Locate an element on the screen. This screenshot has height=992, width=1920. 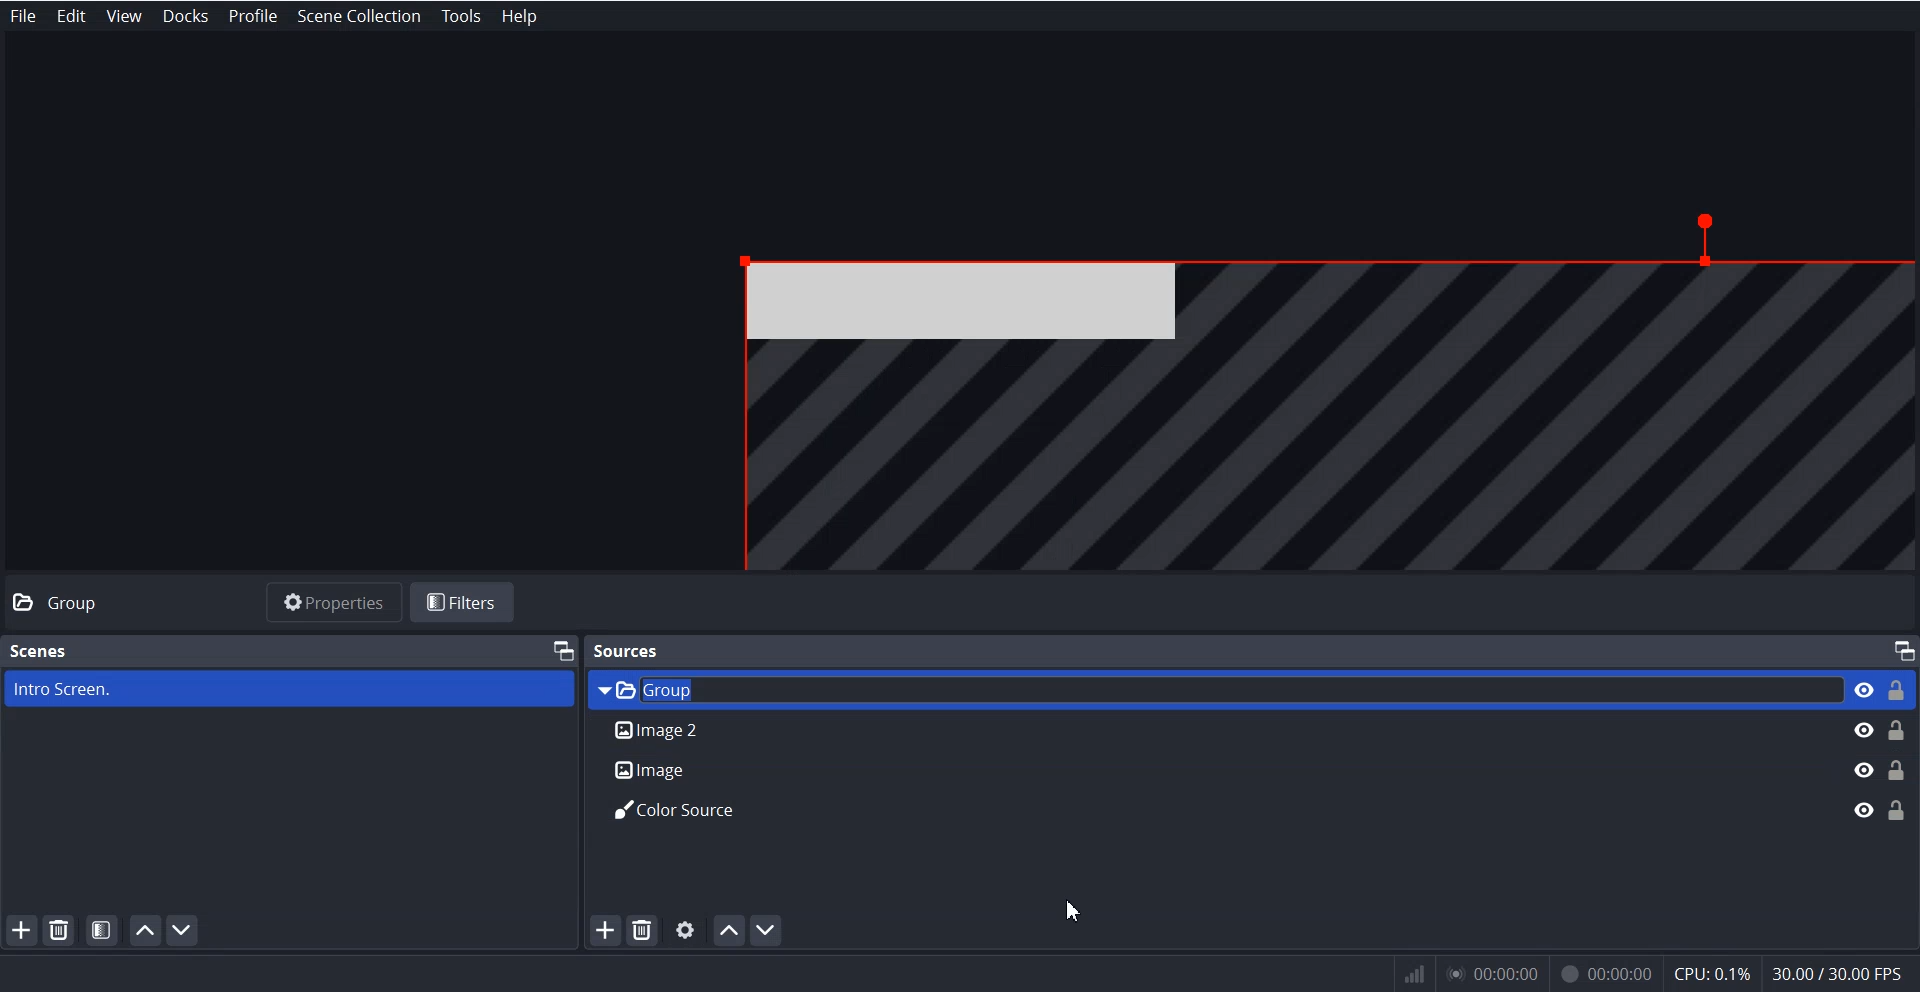
30.007 30.00 EPs is located at coordinates (1844, 972).